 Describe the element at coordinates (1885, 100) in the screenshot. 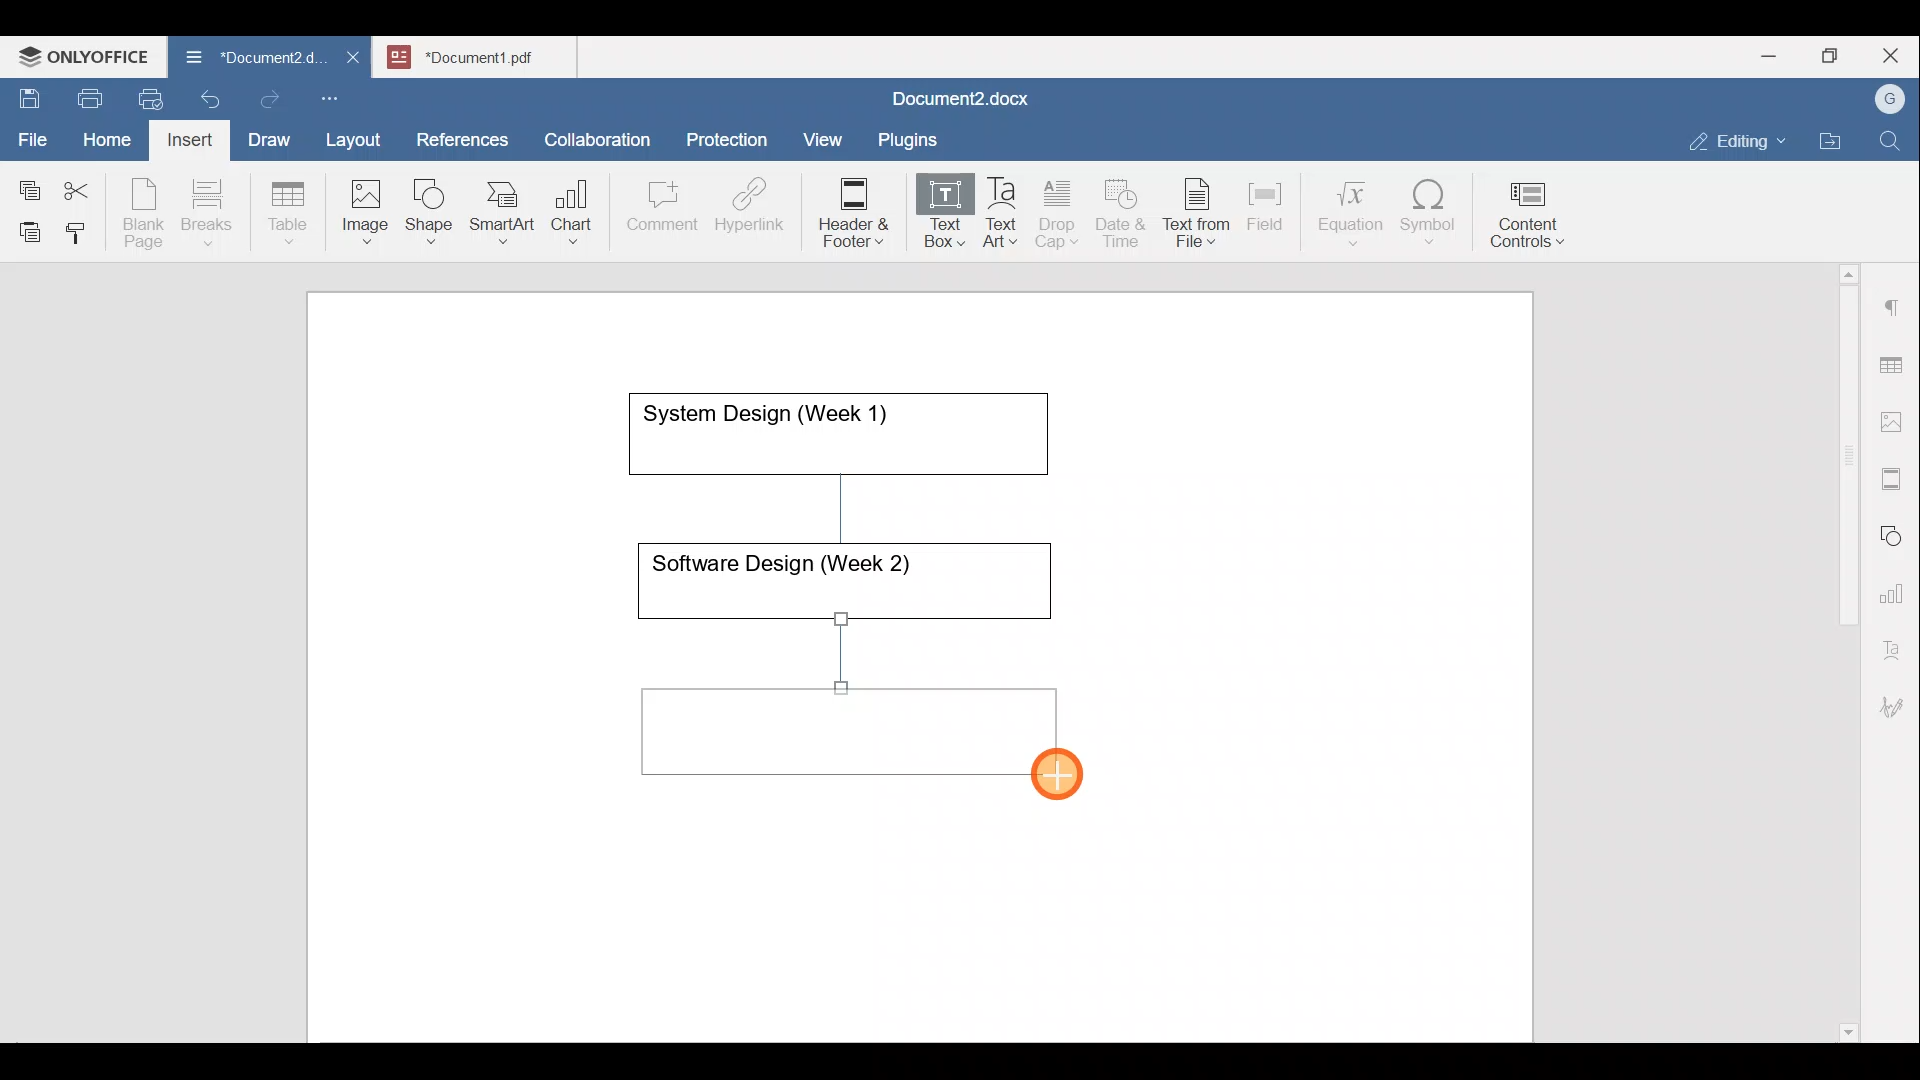

I see `Account name` at that location.